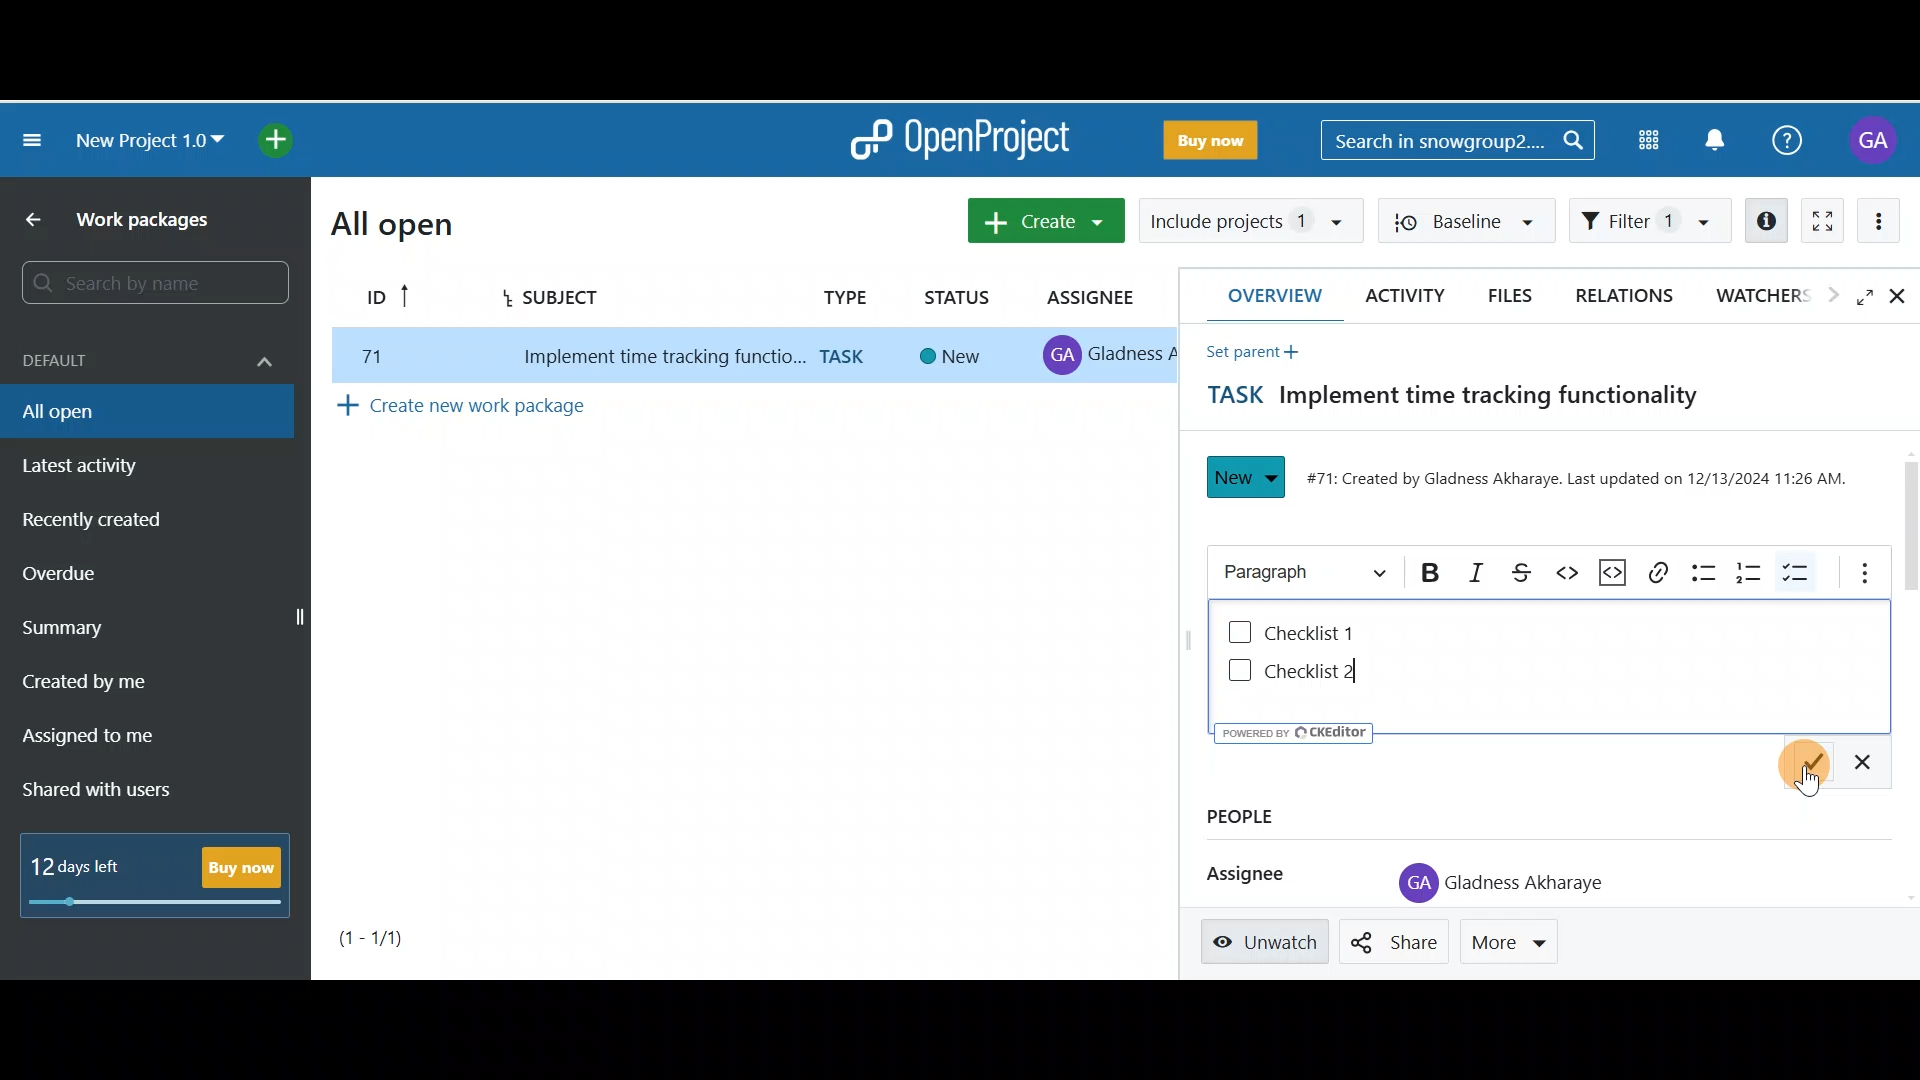  What do you see at coordinates (1763, 218) in the screenshot?
I see `Open details view` at bounding box center [1763, 218].